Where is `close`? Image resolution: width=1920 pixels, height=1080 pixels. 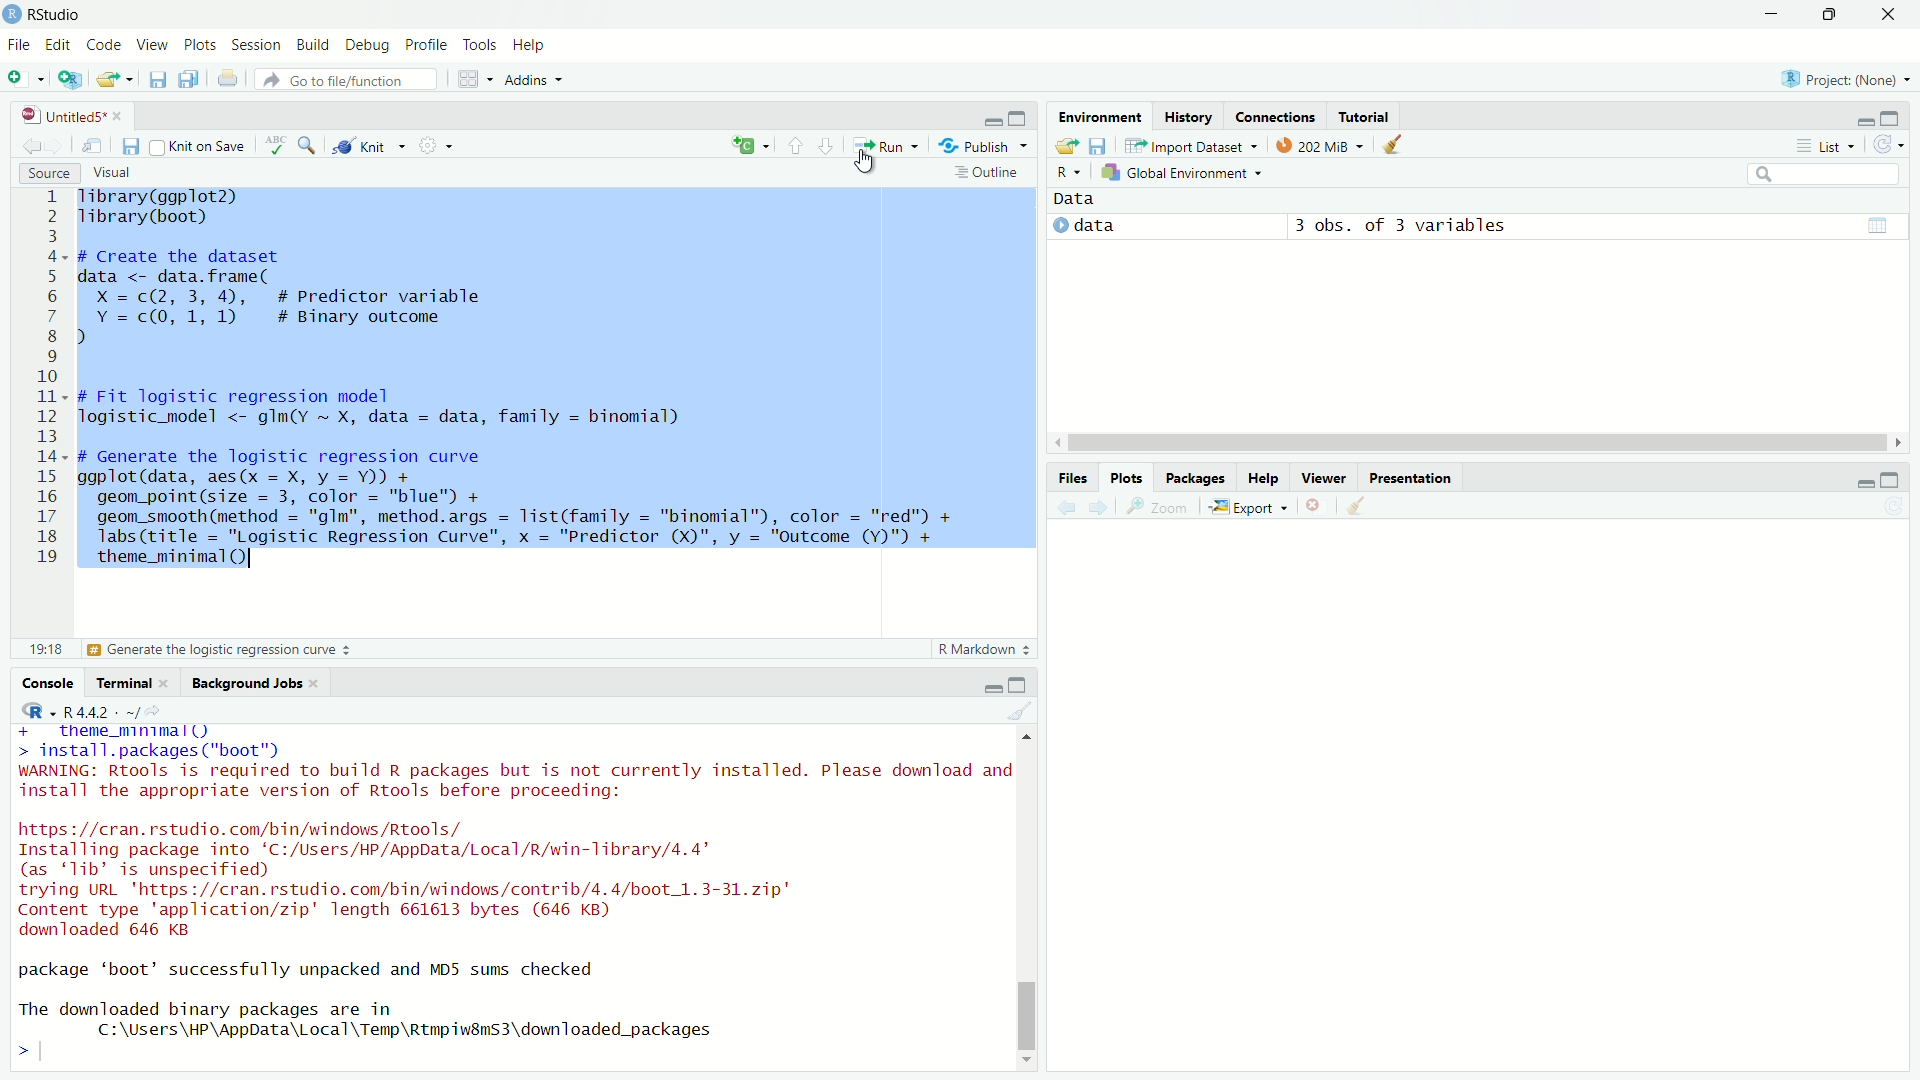
close is located at coordinates (313, 683).